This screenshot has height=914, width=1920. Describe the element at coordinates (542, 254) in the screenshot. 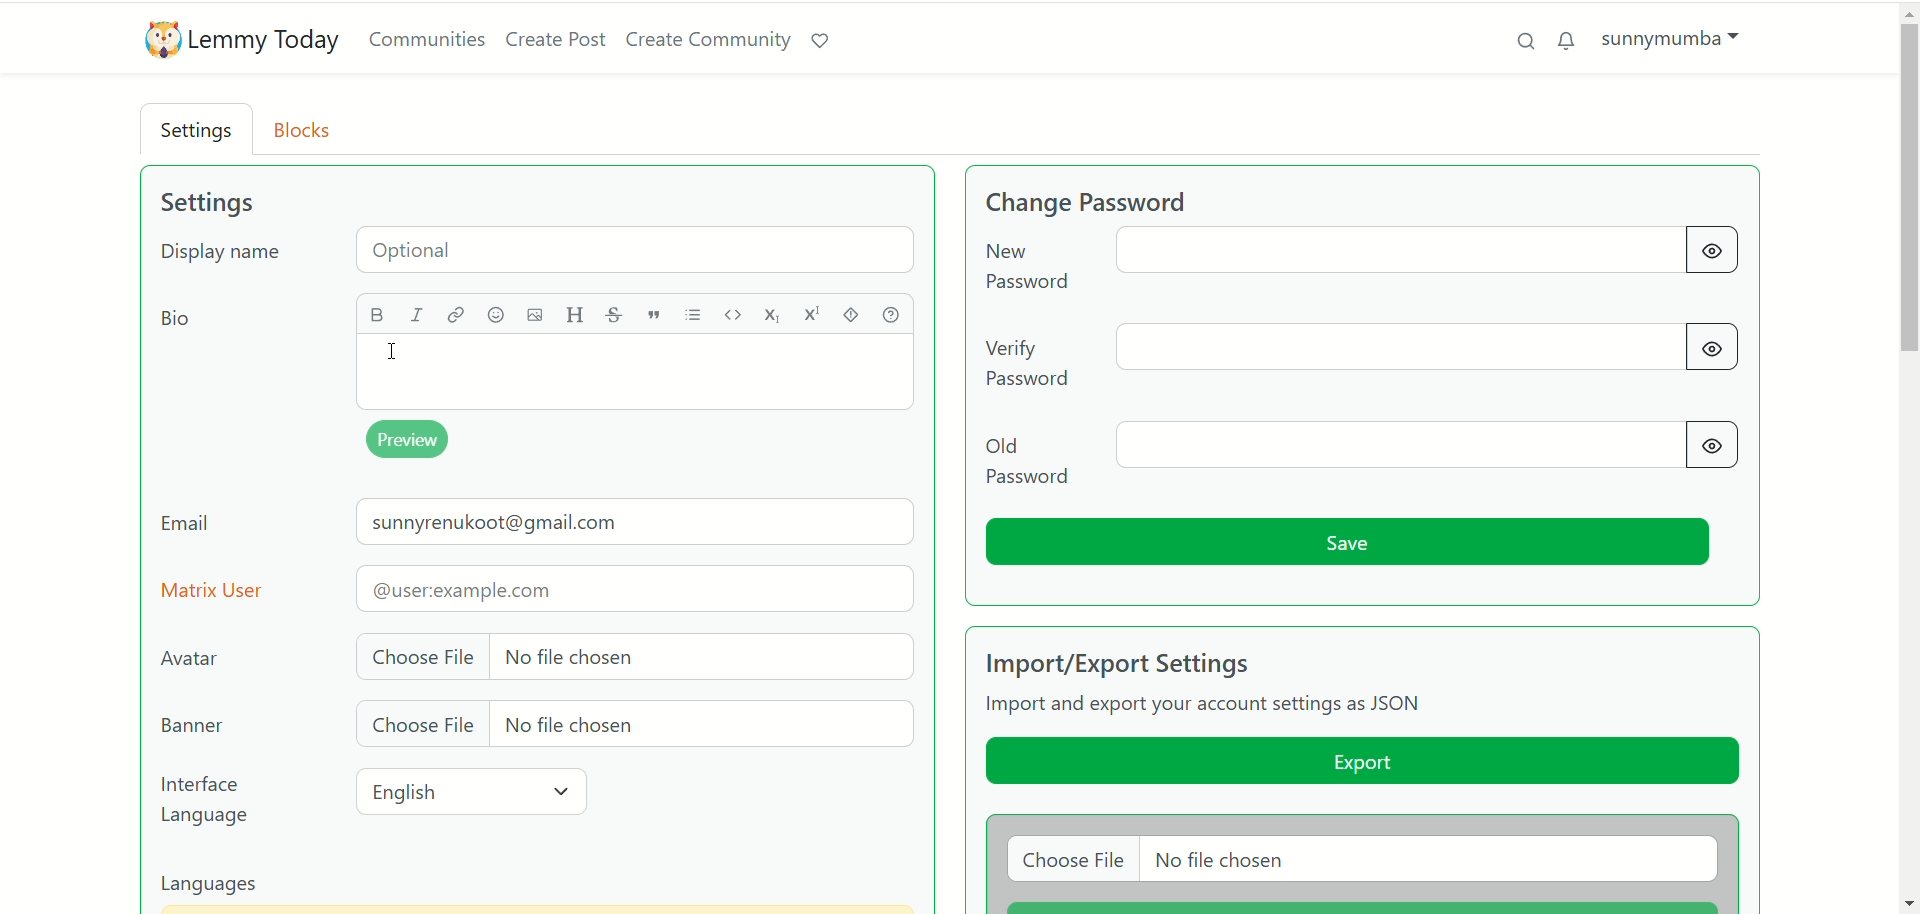

I see `display name` at that location.